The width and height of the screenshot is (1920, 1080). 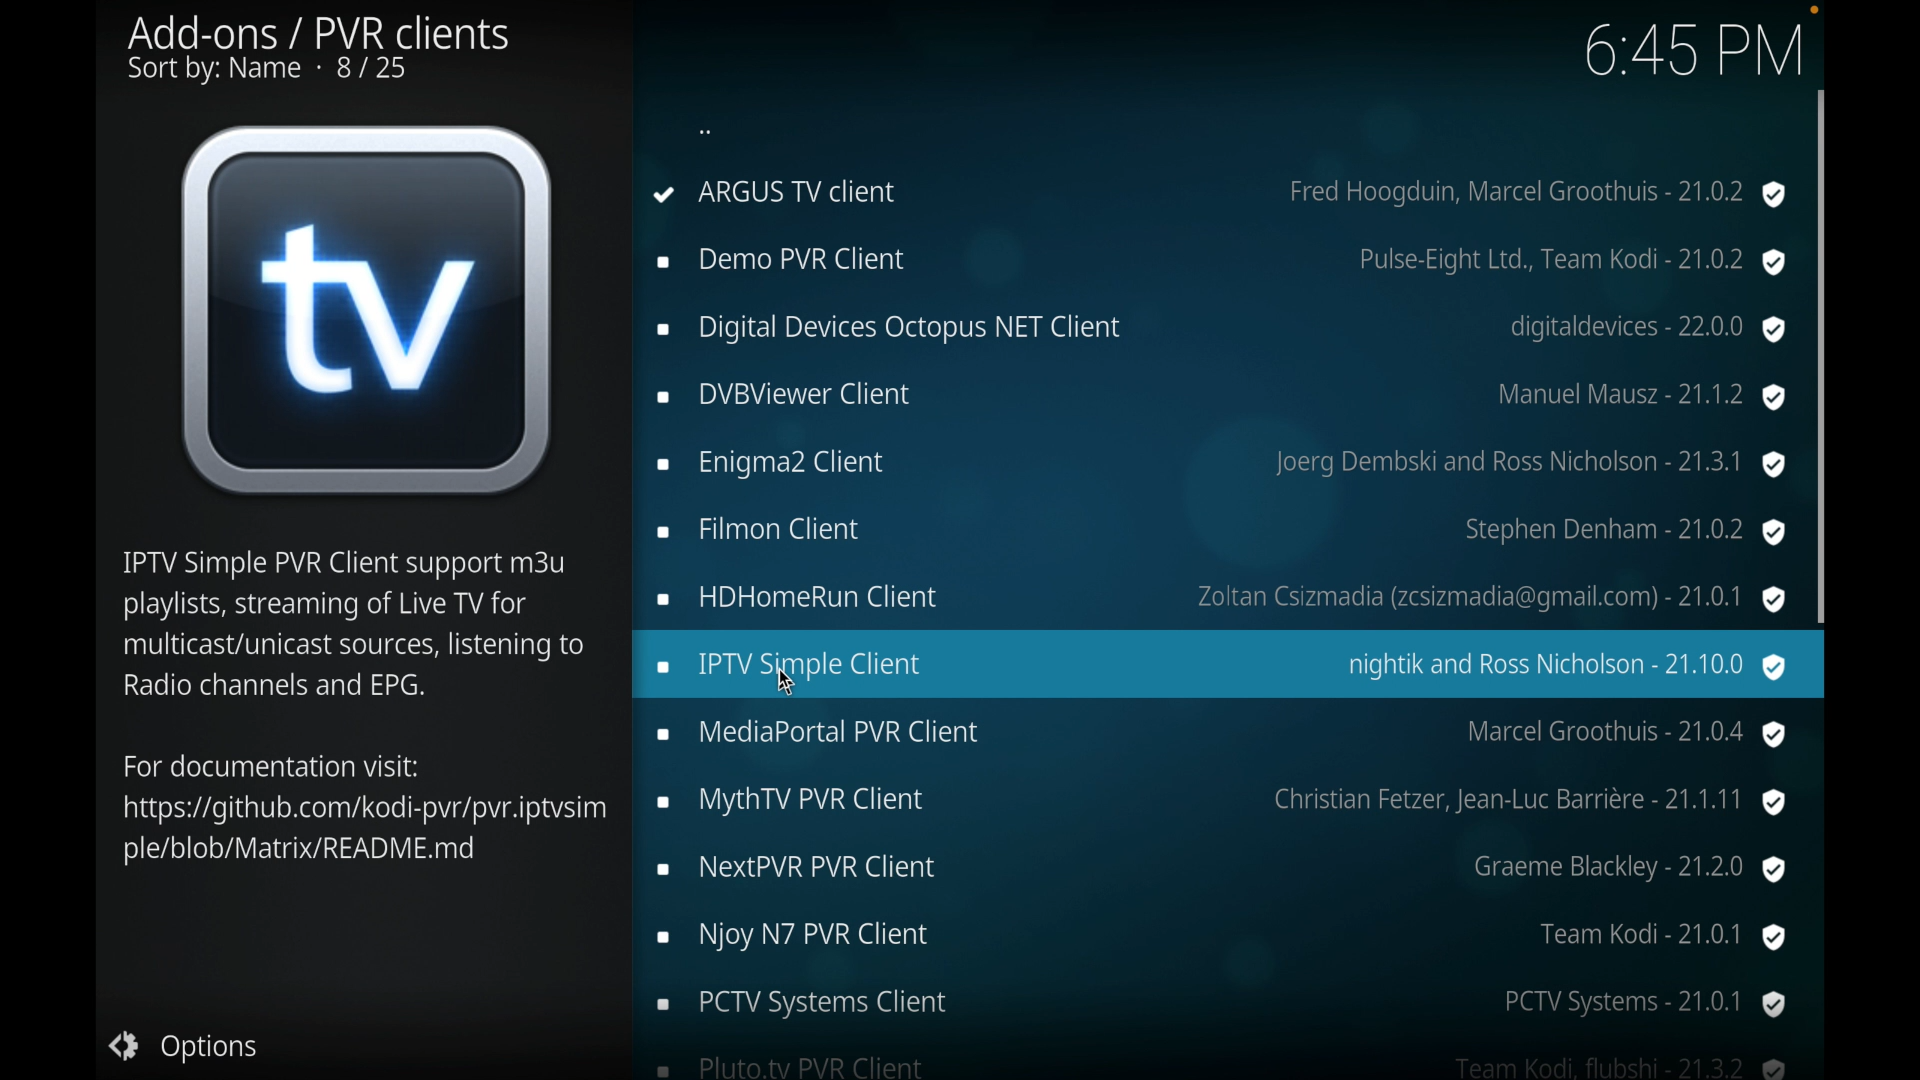 What do you see at coordinates (1222, 600) in the screenshot?
I see `hdhomerun client` at bounding box center [1222, 600].